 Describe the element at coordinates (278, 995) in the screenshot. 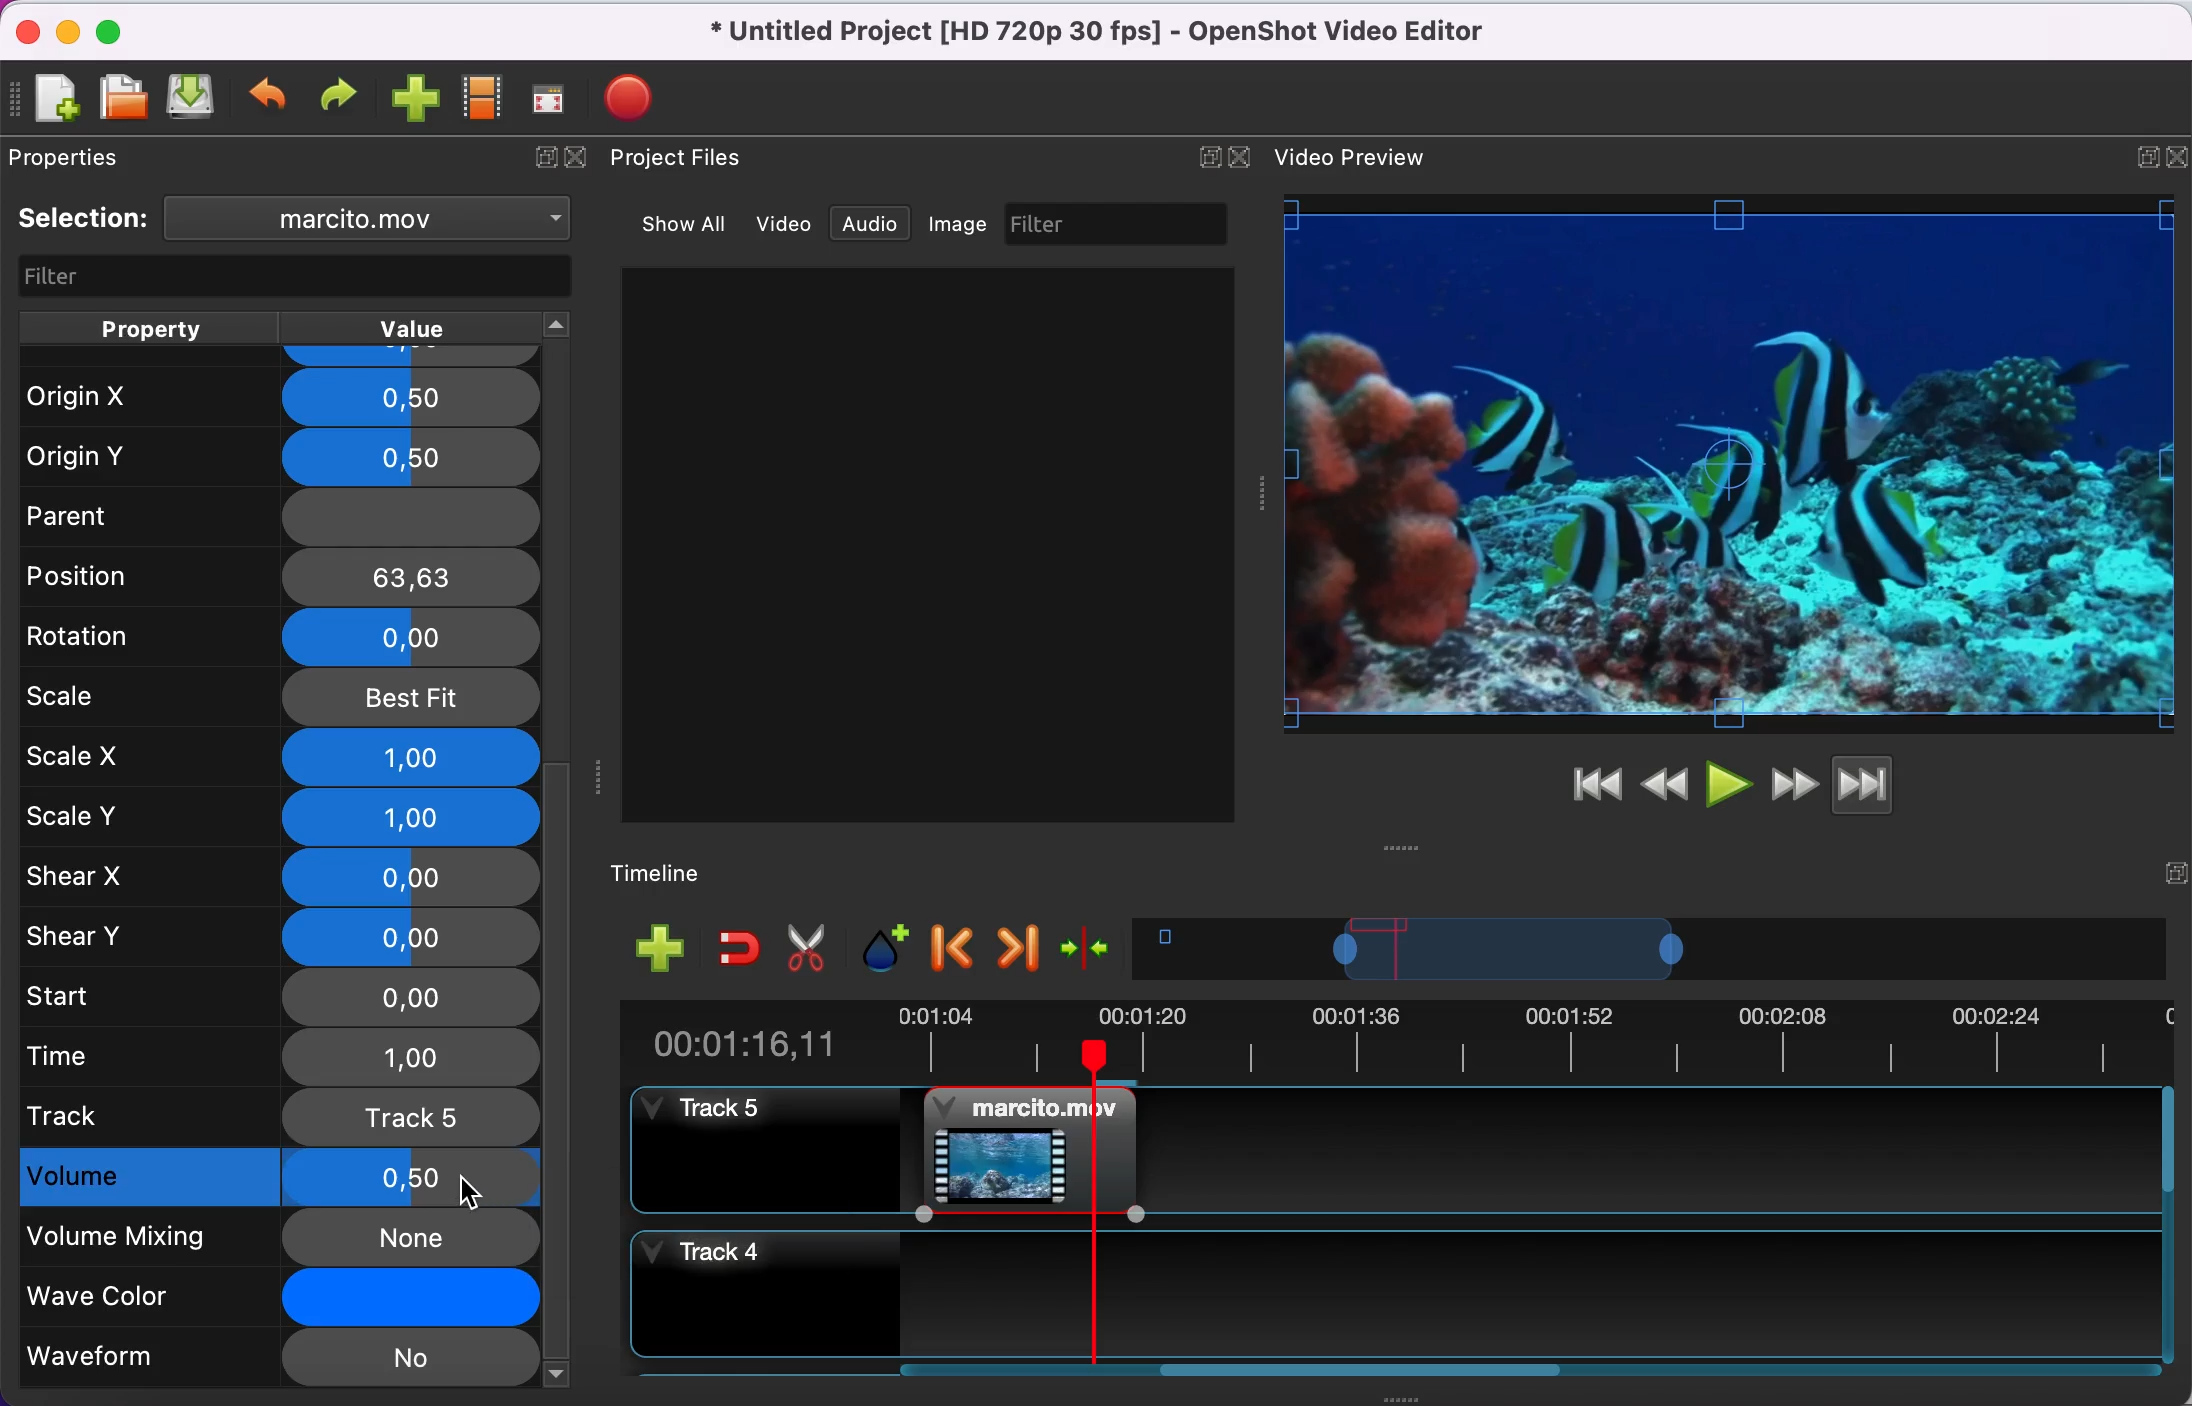

I see `start 0` at that location.